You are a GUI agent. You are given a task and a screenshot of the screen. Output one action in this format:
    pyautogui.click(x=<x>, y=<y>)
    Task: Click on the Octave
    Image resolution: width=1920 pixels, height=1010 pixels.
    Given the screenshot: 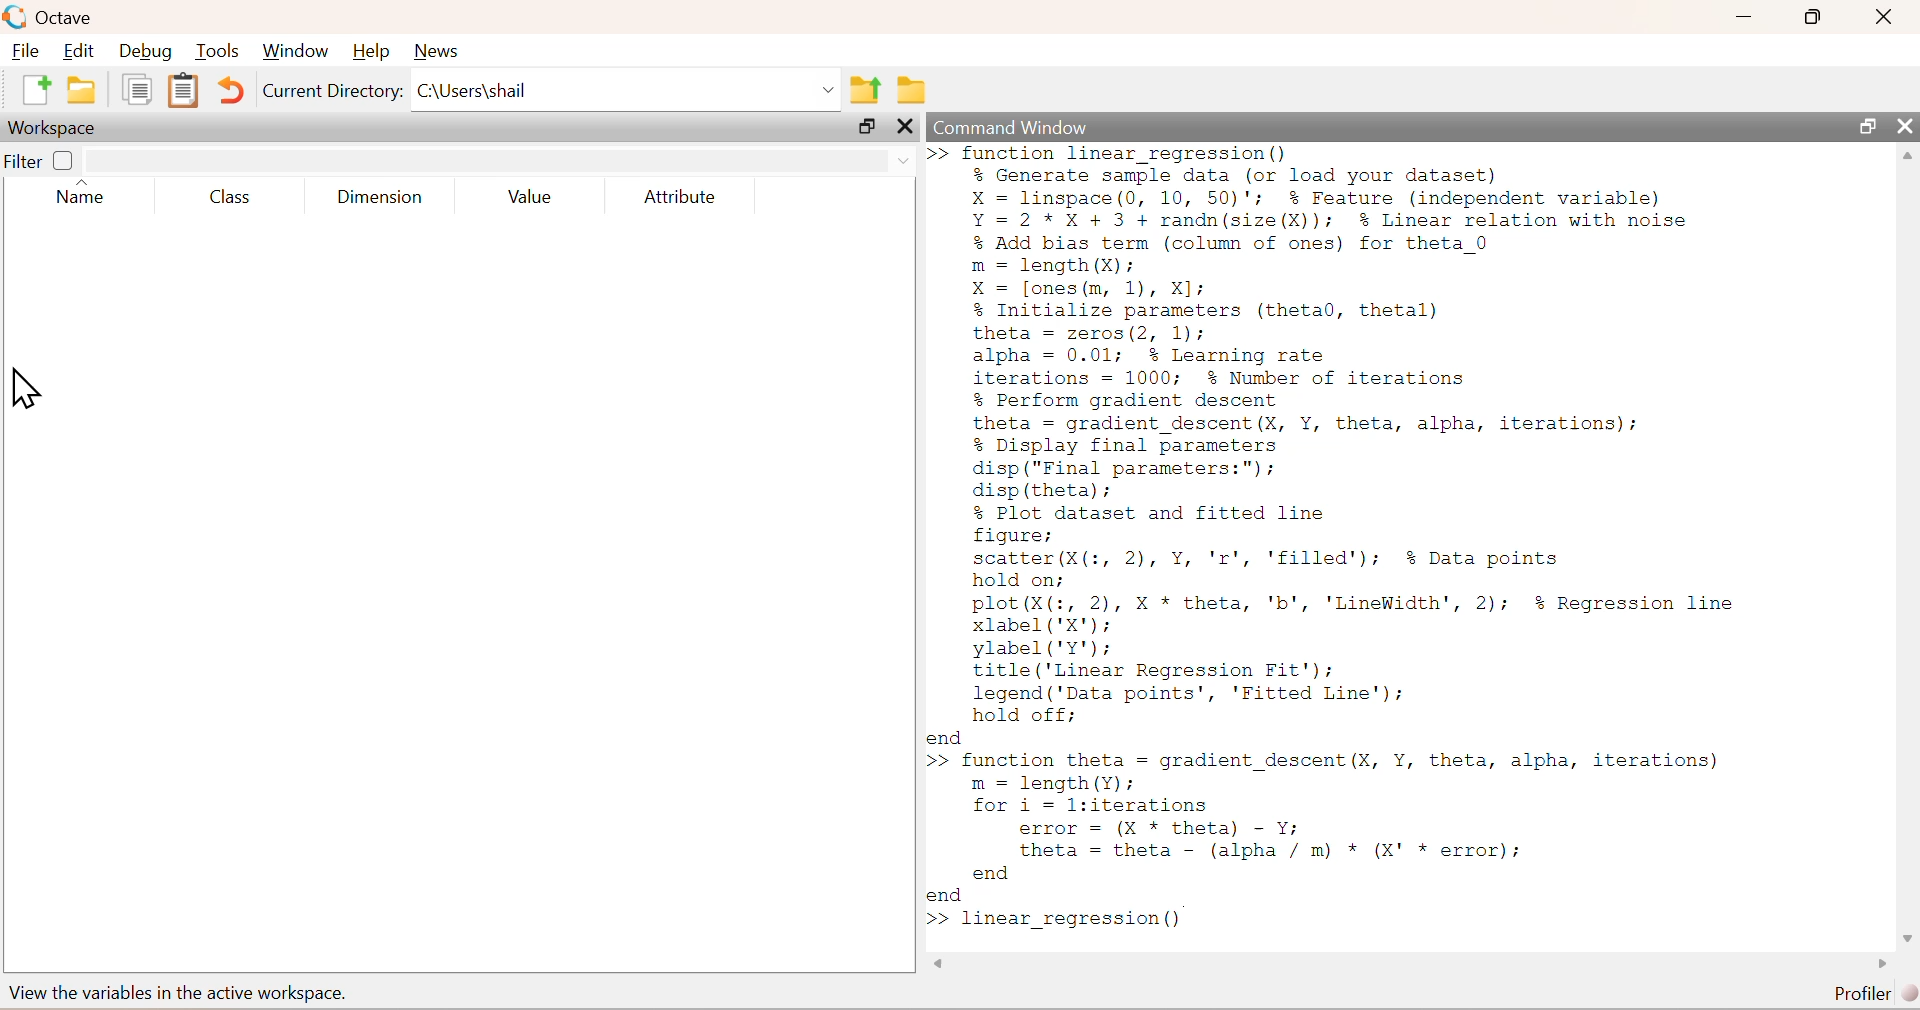 What is the action you would take?
    pyautogui.click(x=66, y=18)
    